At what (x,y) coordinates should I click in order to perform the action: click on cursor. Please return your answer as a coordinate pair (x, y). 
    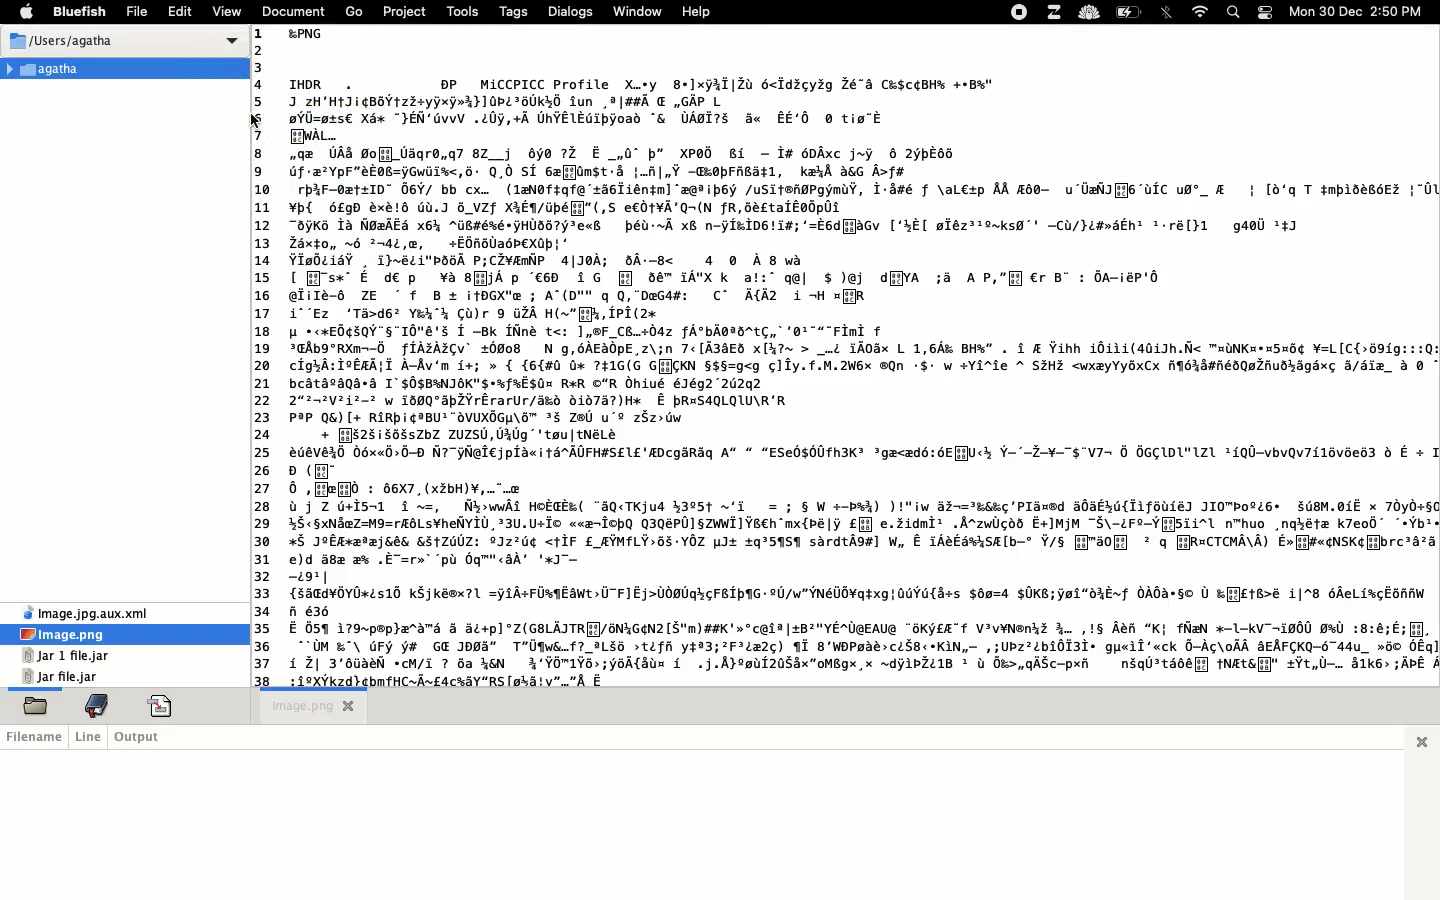
    Looking at the image, I should click on (255, 122).